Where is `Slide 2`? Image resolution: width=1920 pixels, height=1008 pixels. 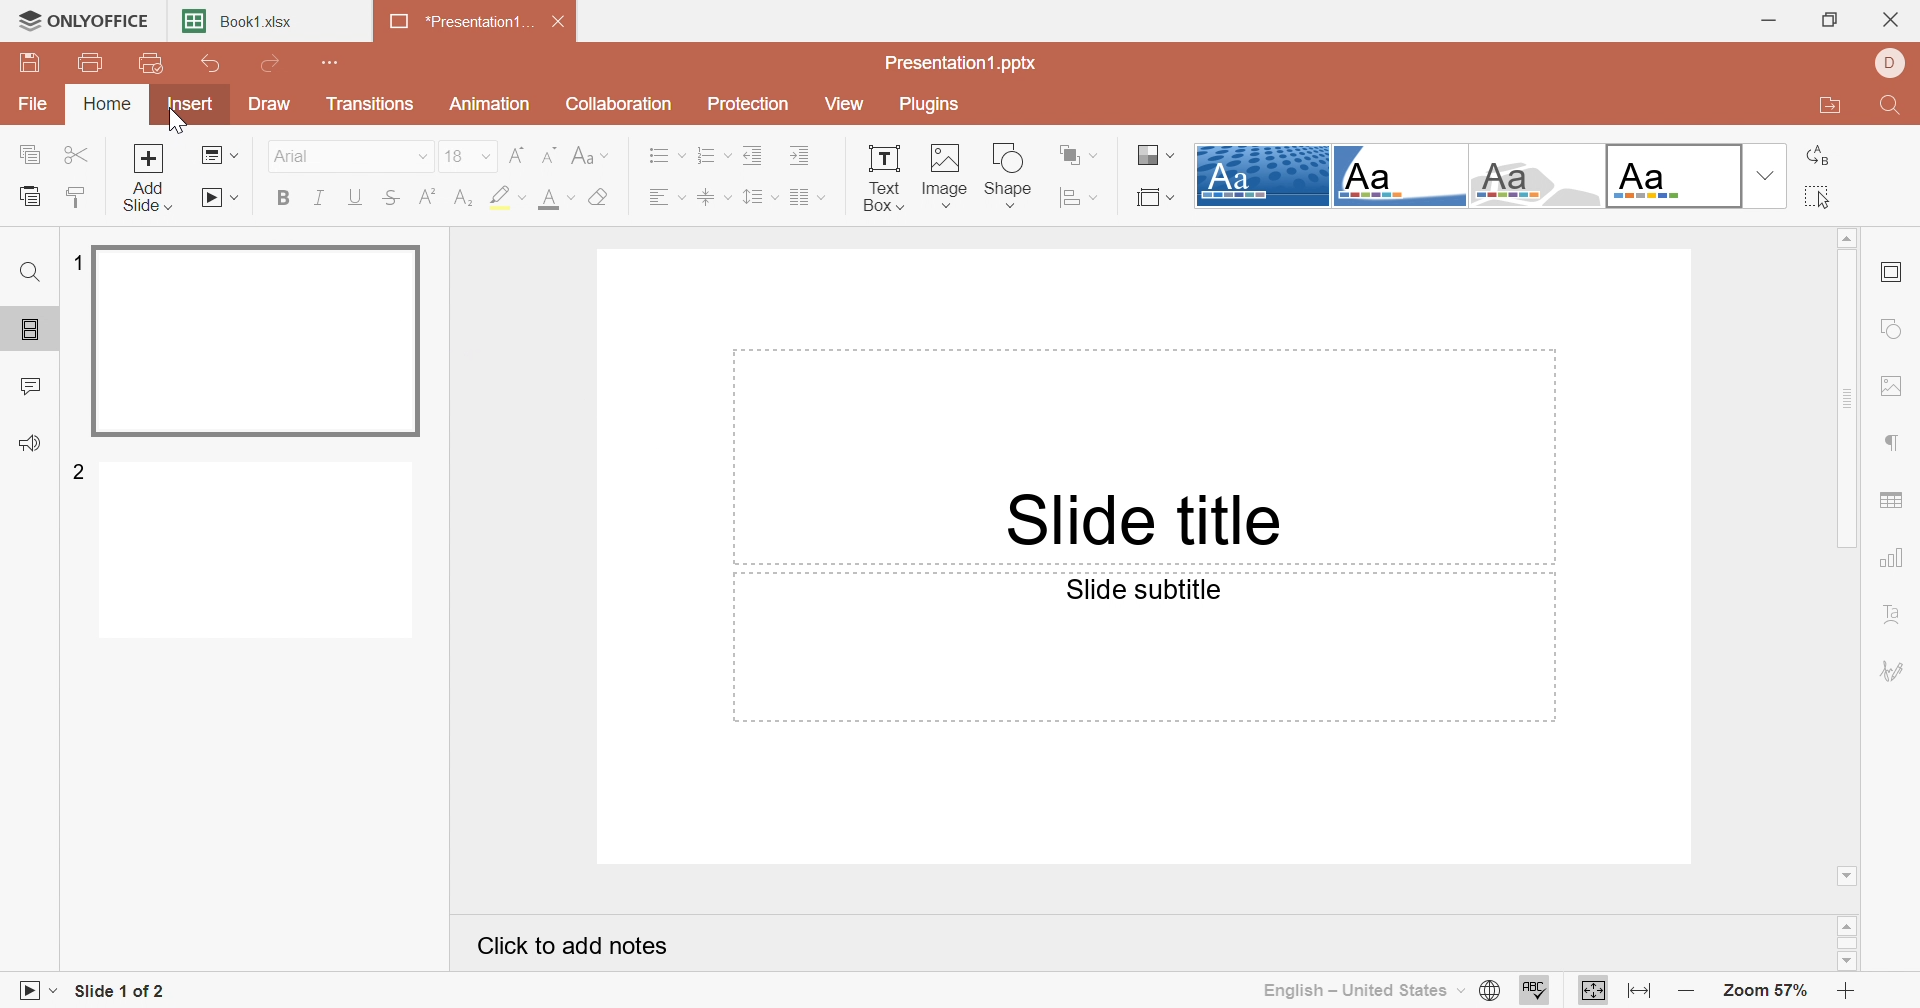
Slide 2 is located at coordinates (261, 554).